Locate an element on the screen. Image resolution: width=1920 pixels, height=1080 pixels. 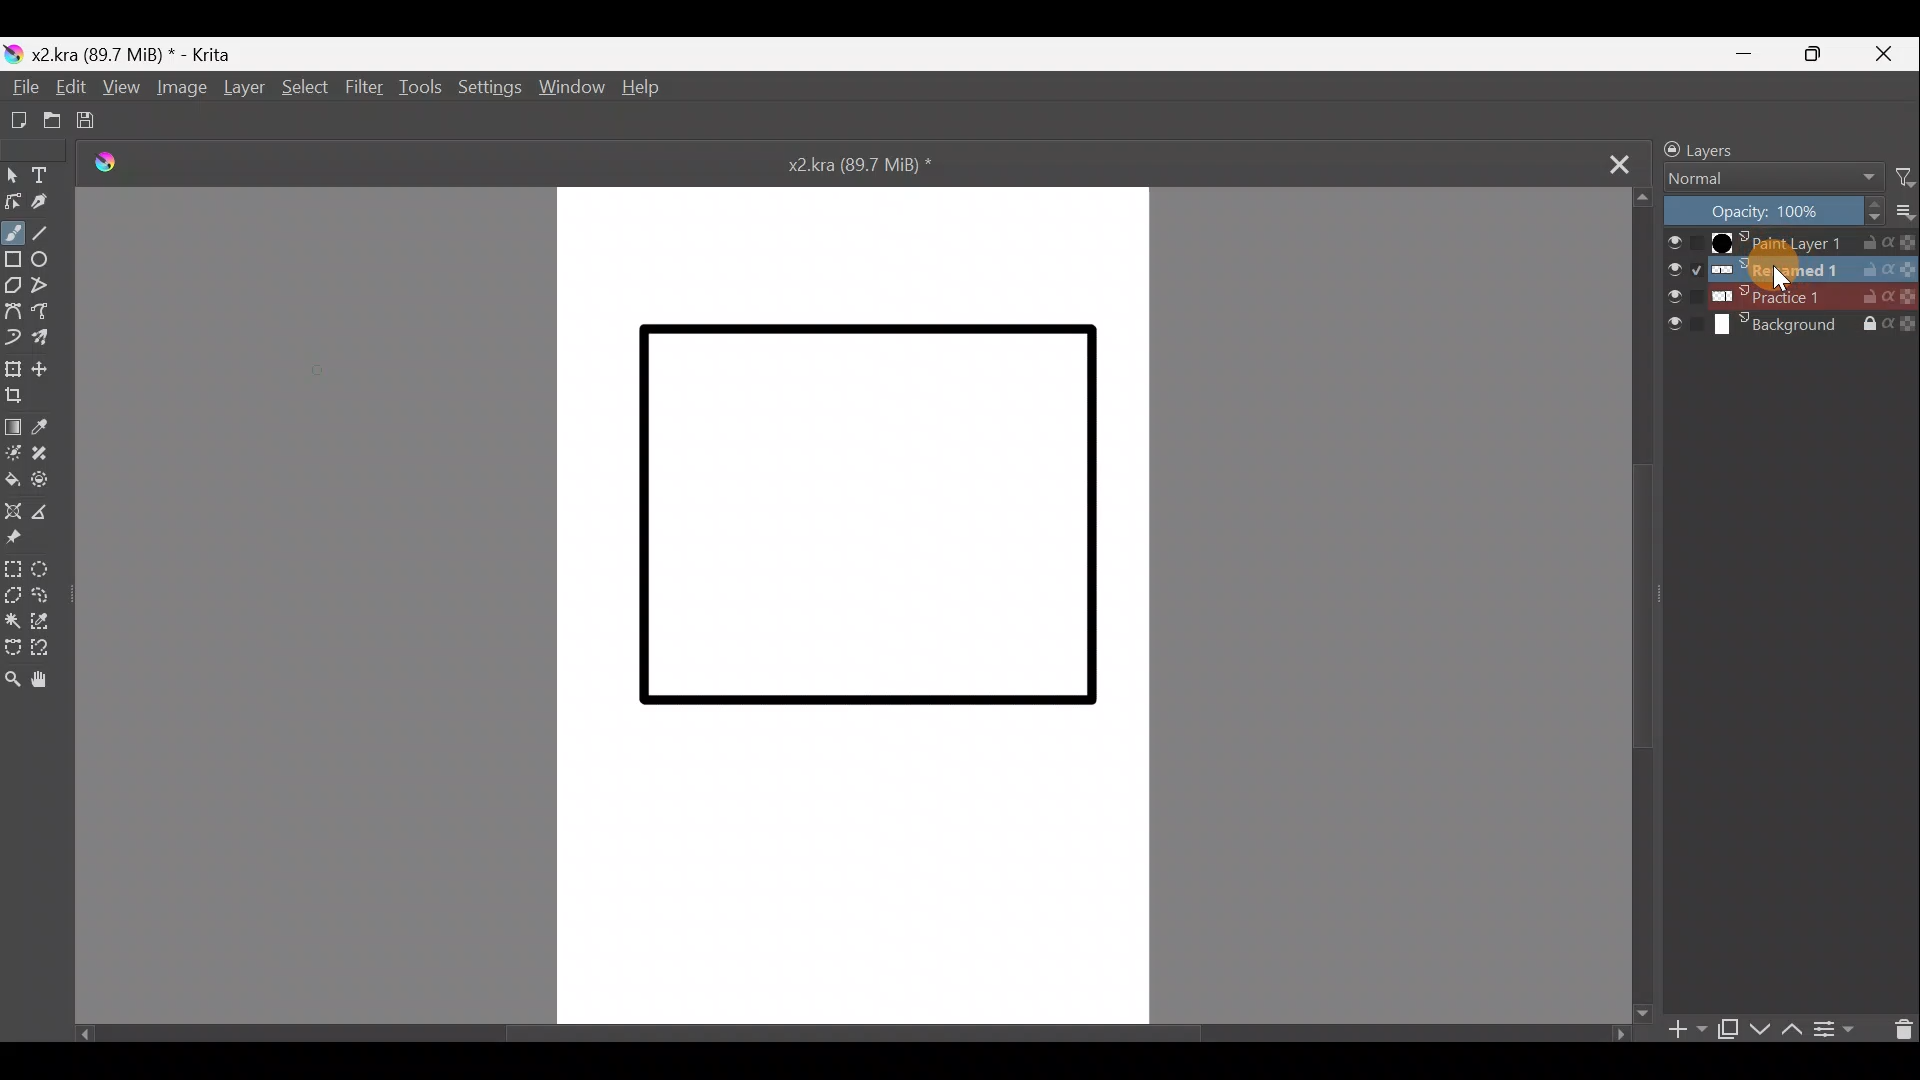
Image is located at coordinates (184, 88).